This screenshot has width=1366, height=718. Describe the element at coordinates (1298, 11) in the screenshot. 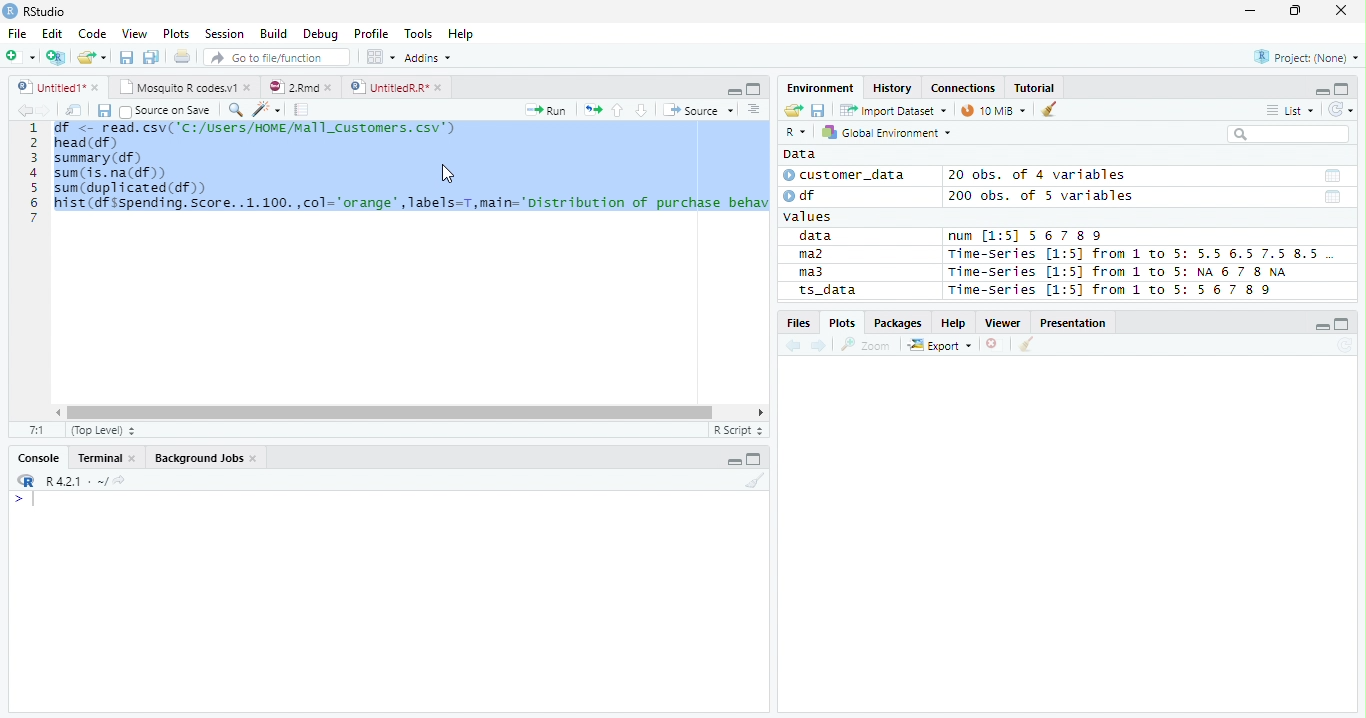

I see `Restore Down` at that location.